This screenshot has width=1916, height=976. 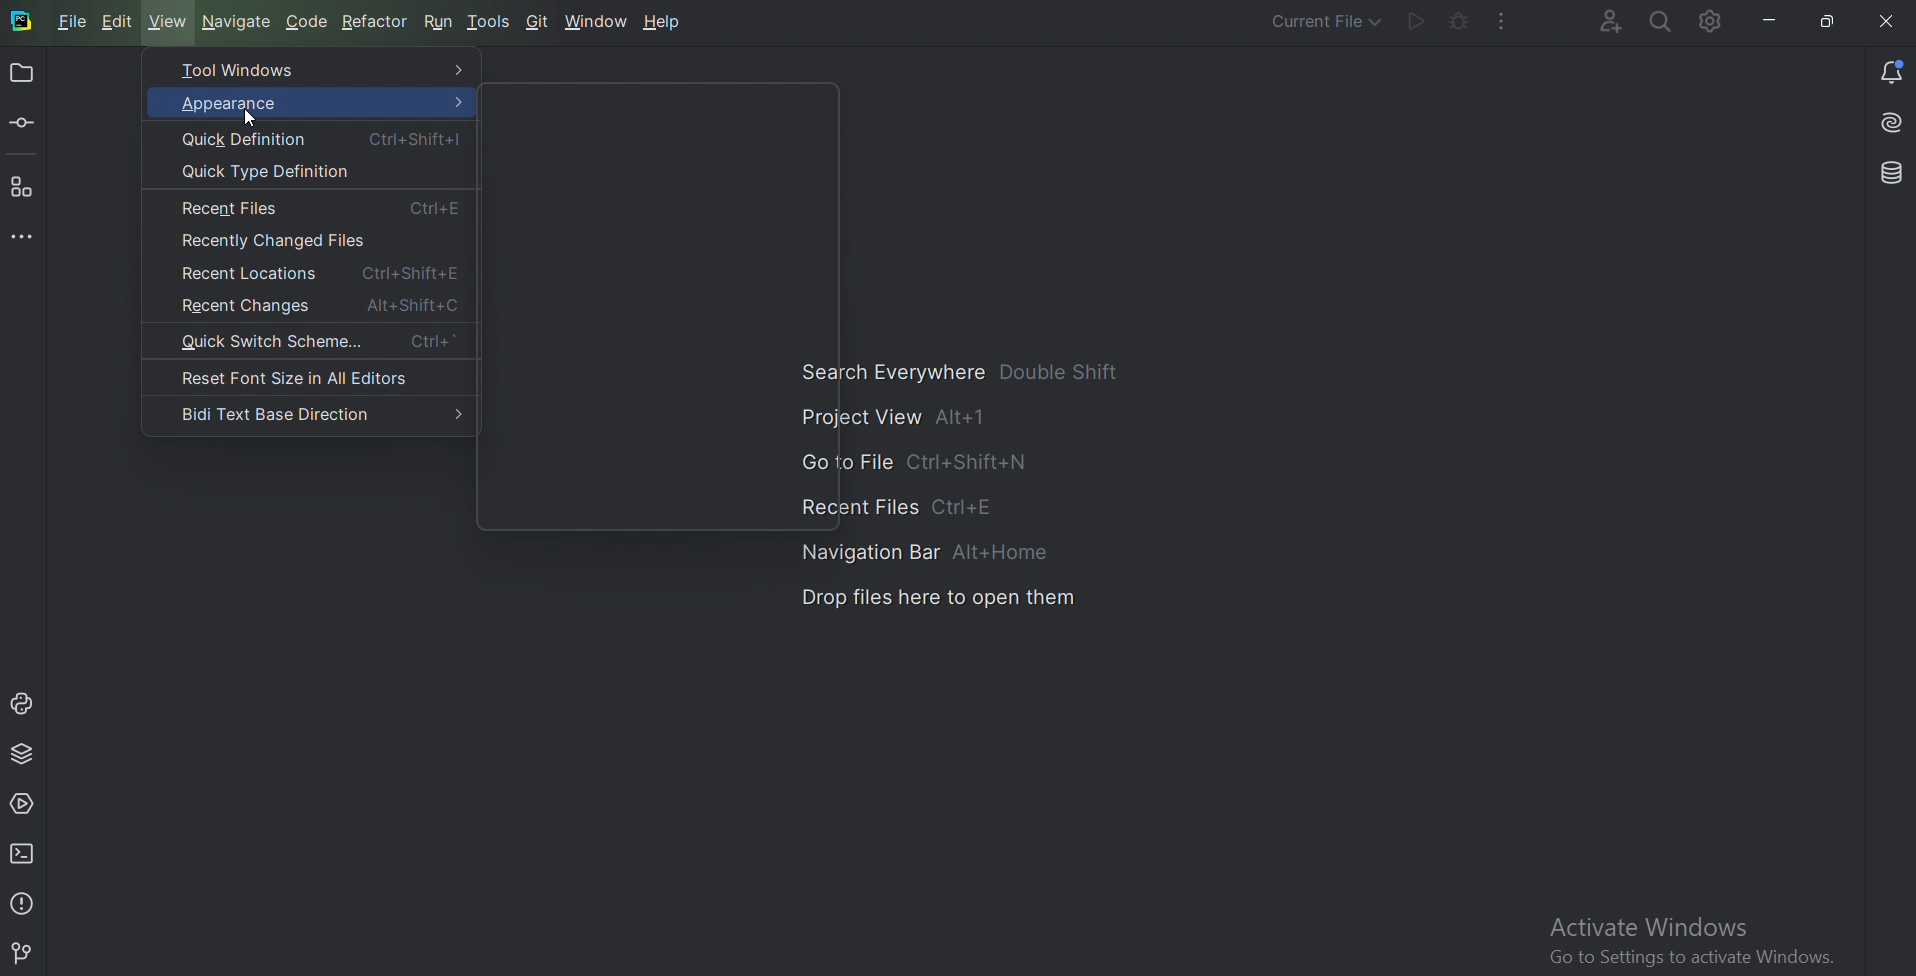 What do you see at coordinates (1502, 21) in the screenshot?
I see `More Actions` at bounding box center [1502, 21].